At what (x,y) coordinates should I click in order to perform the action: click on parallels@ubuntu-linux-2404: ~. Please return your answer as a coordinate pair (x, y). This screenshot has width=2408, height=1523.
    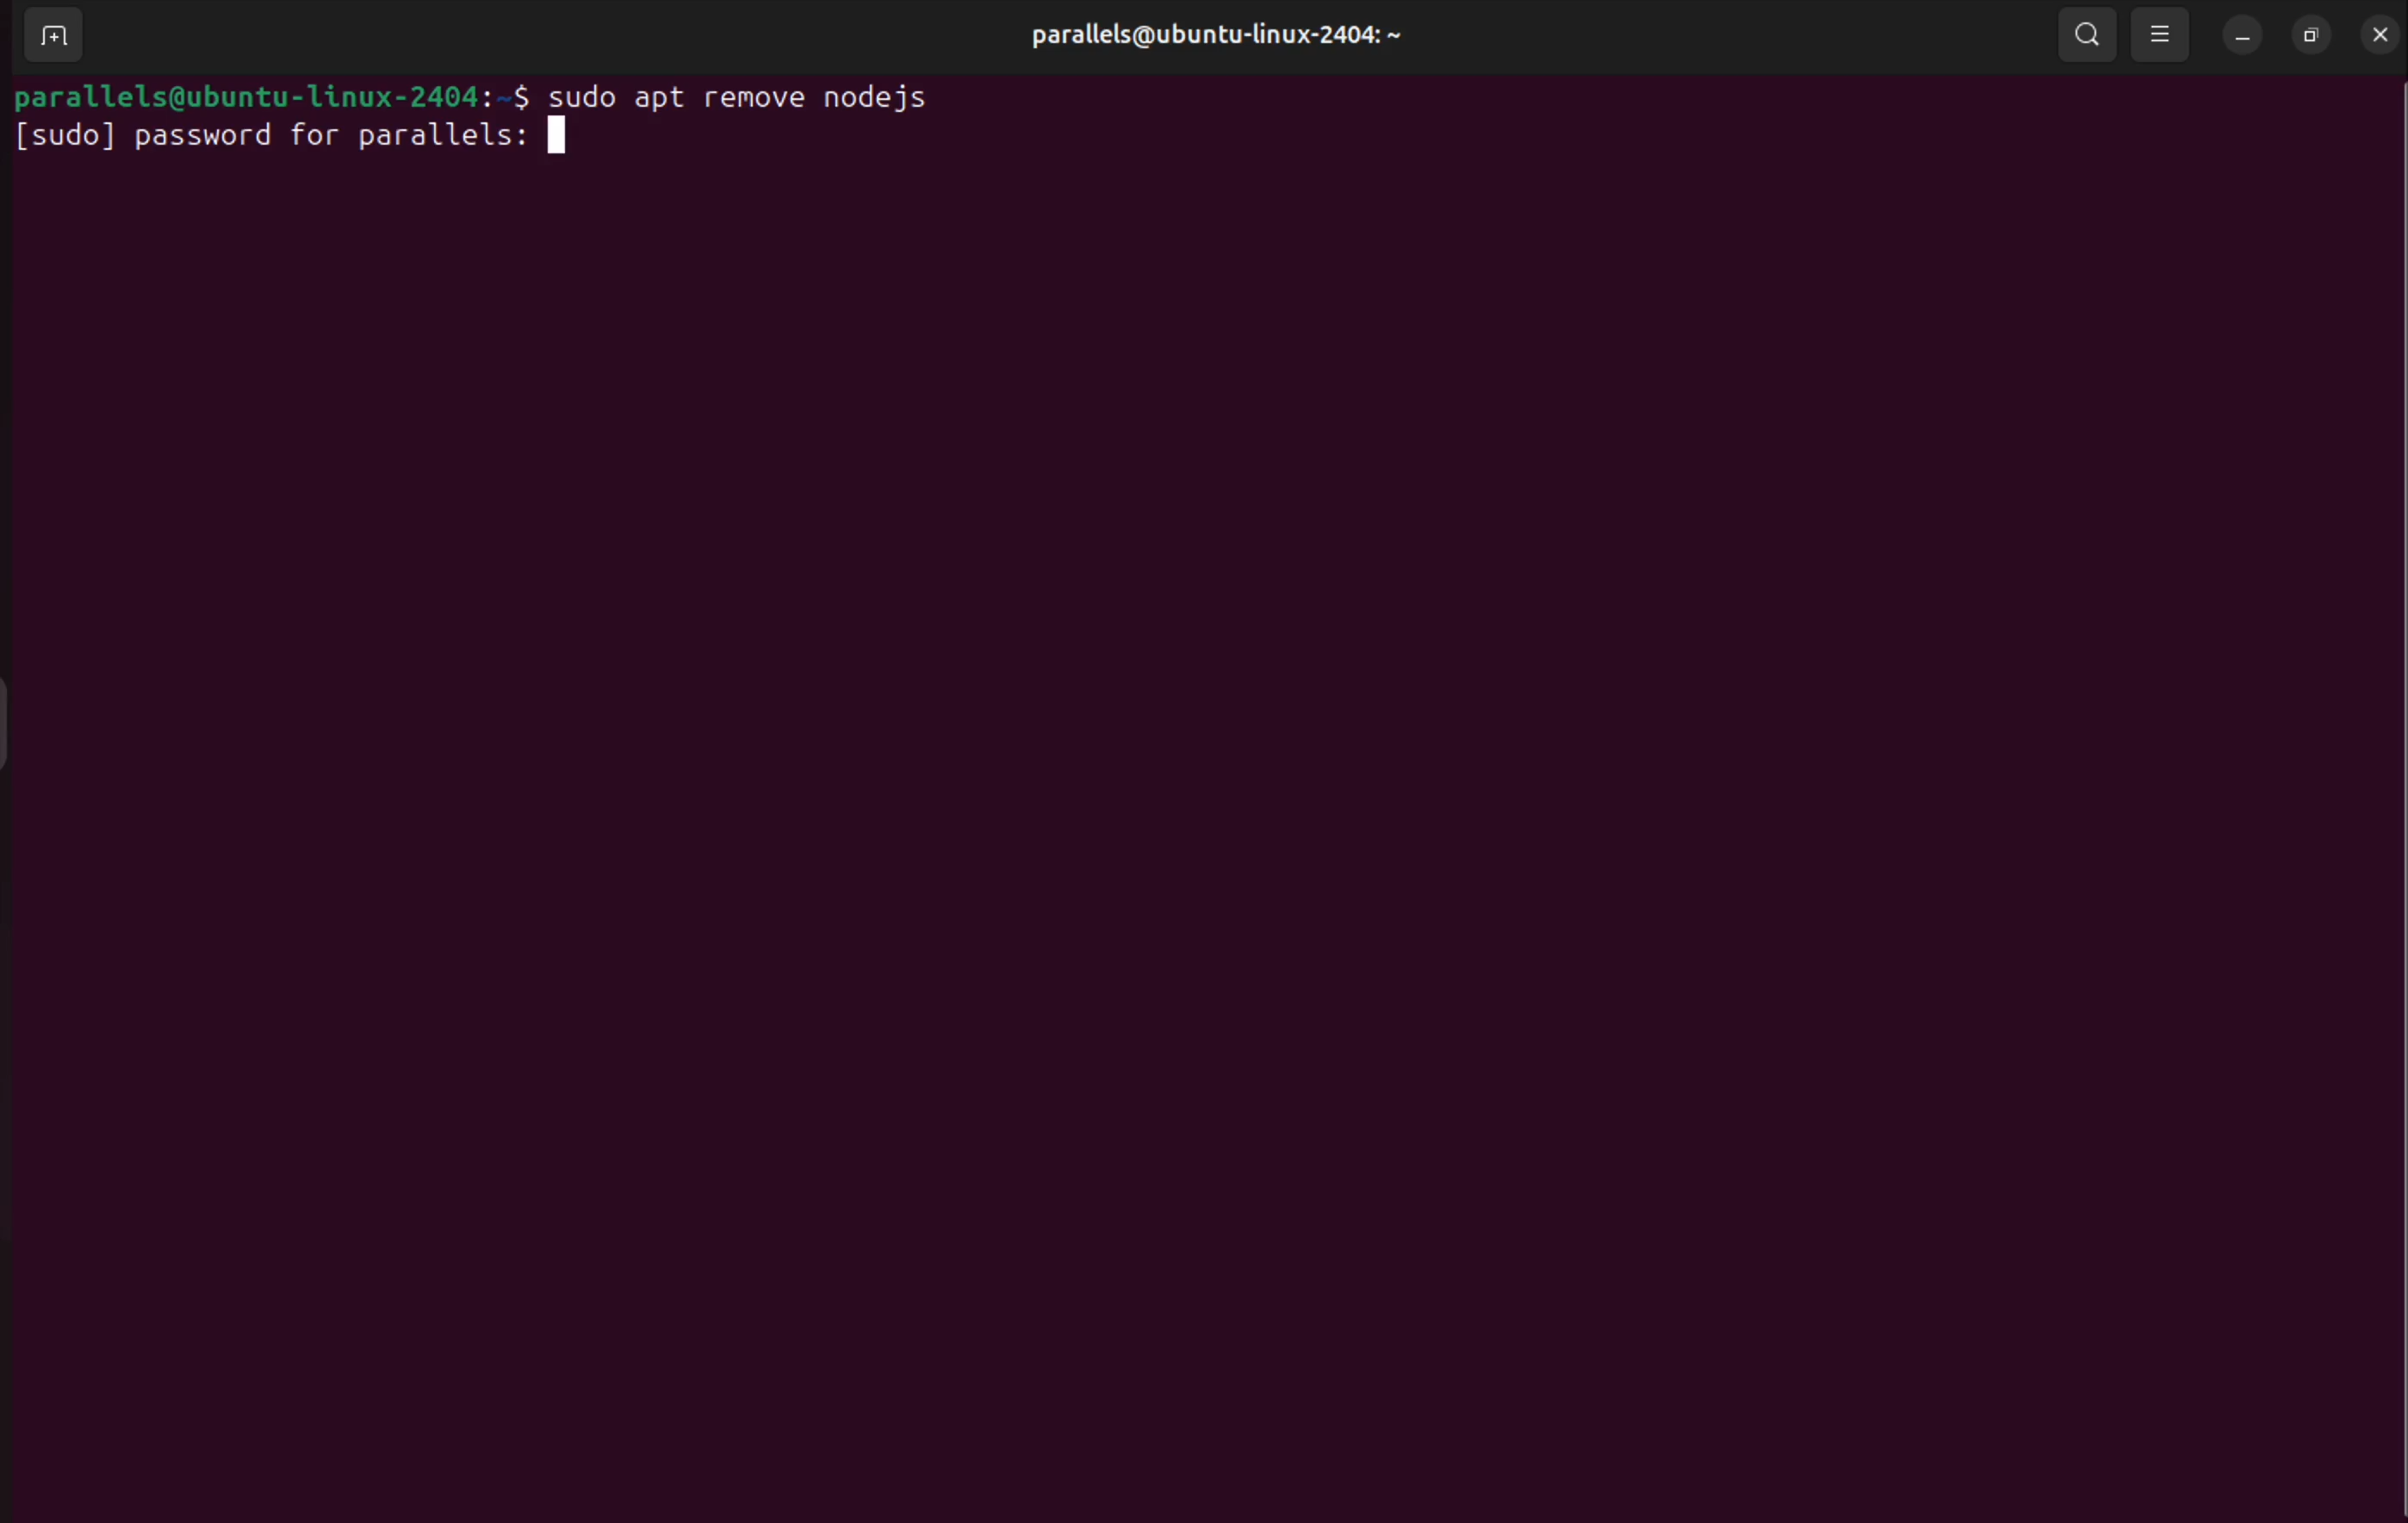
    Looking at the image, I should click on (1214, 34).